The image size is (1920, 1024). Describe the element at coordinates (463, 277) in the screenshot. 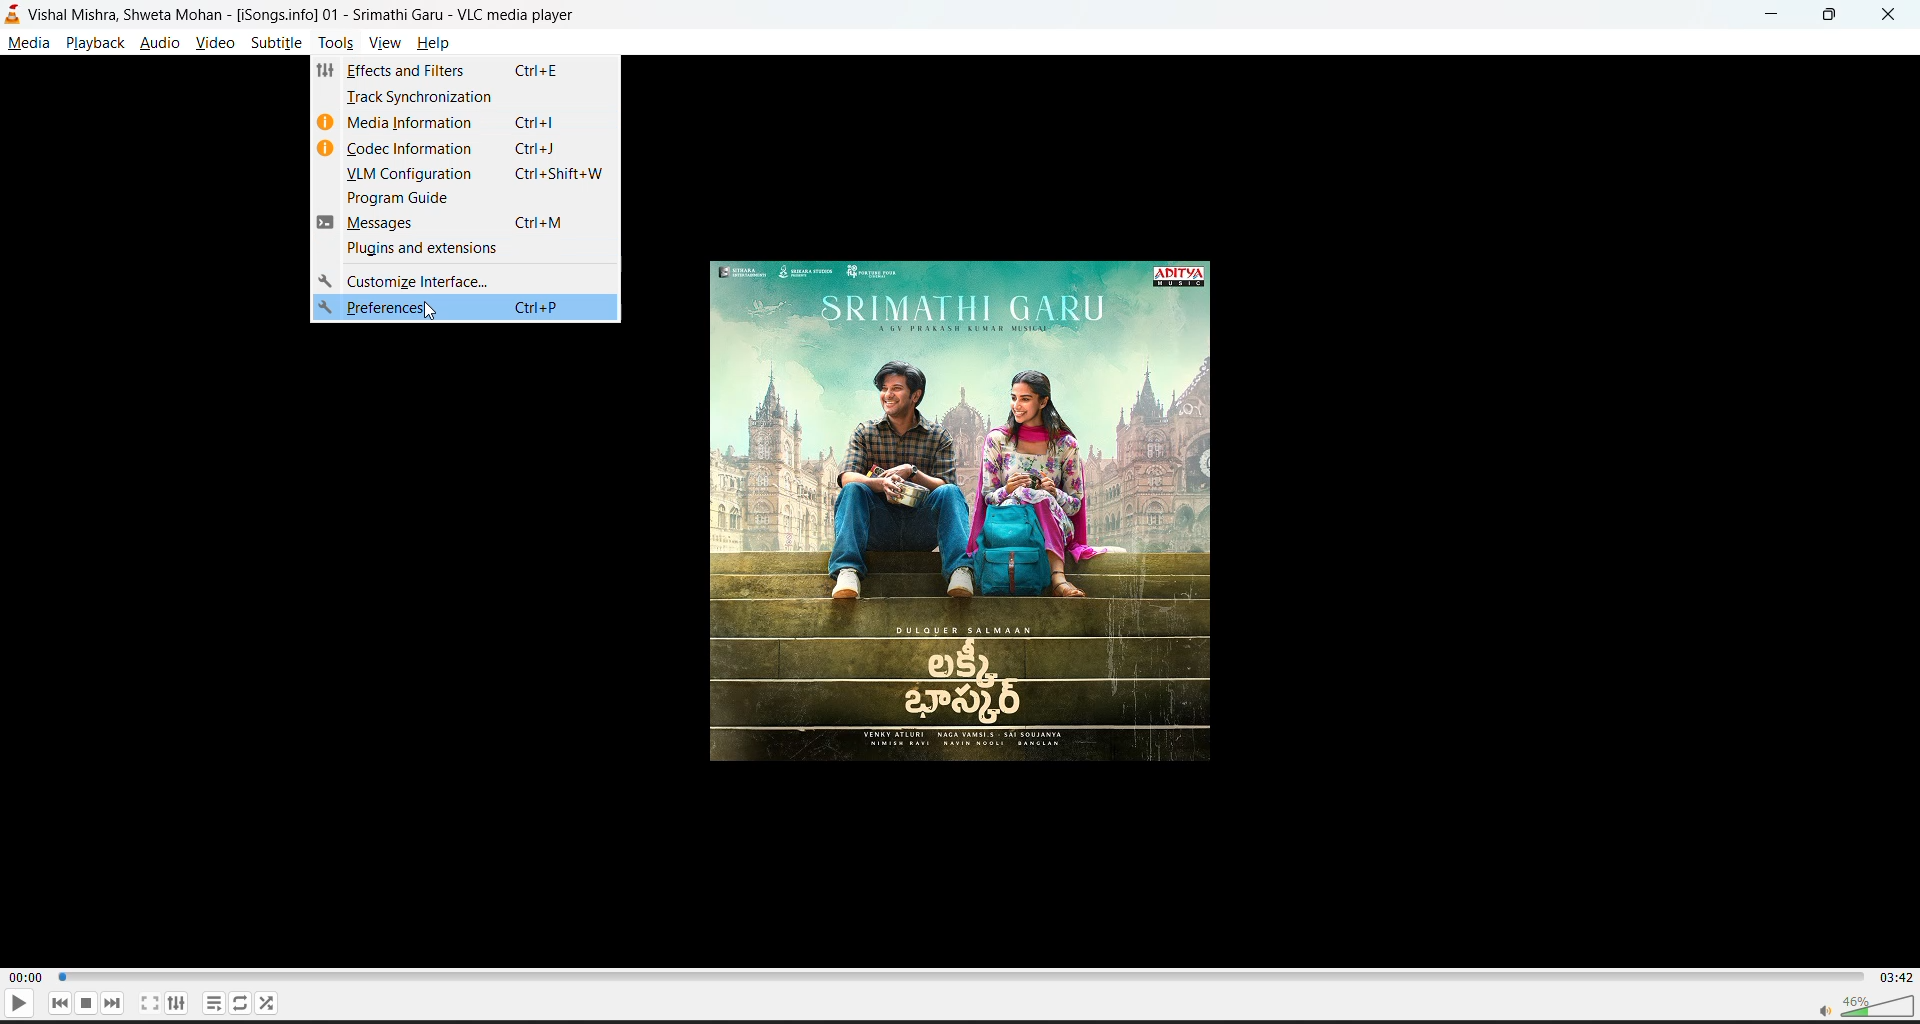

I see `customize interface` at that location.